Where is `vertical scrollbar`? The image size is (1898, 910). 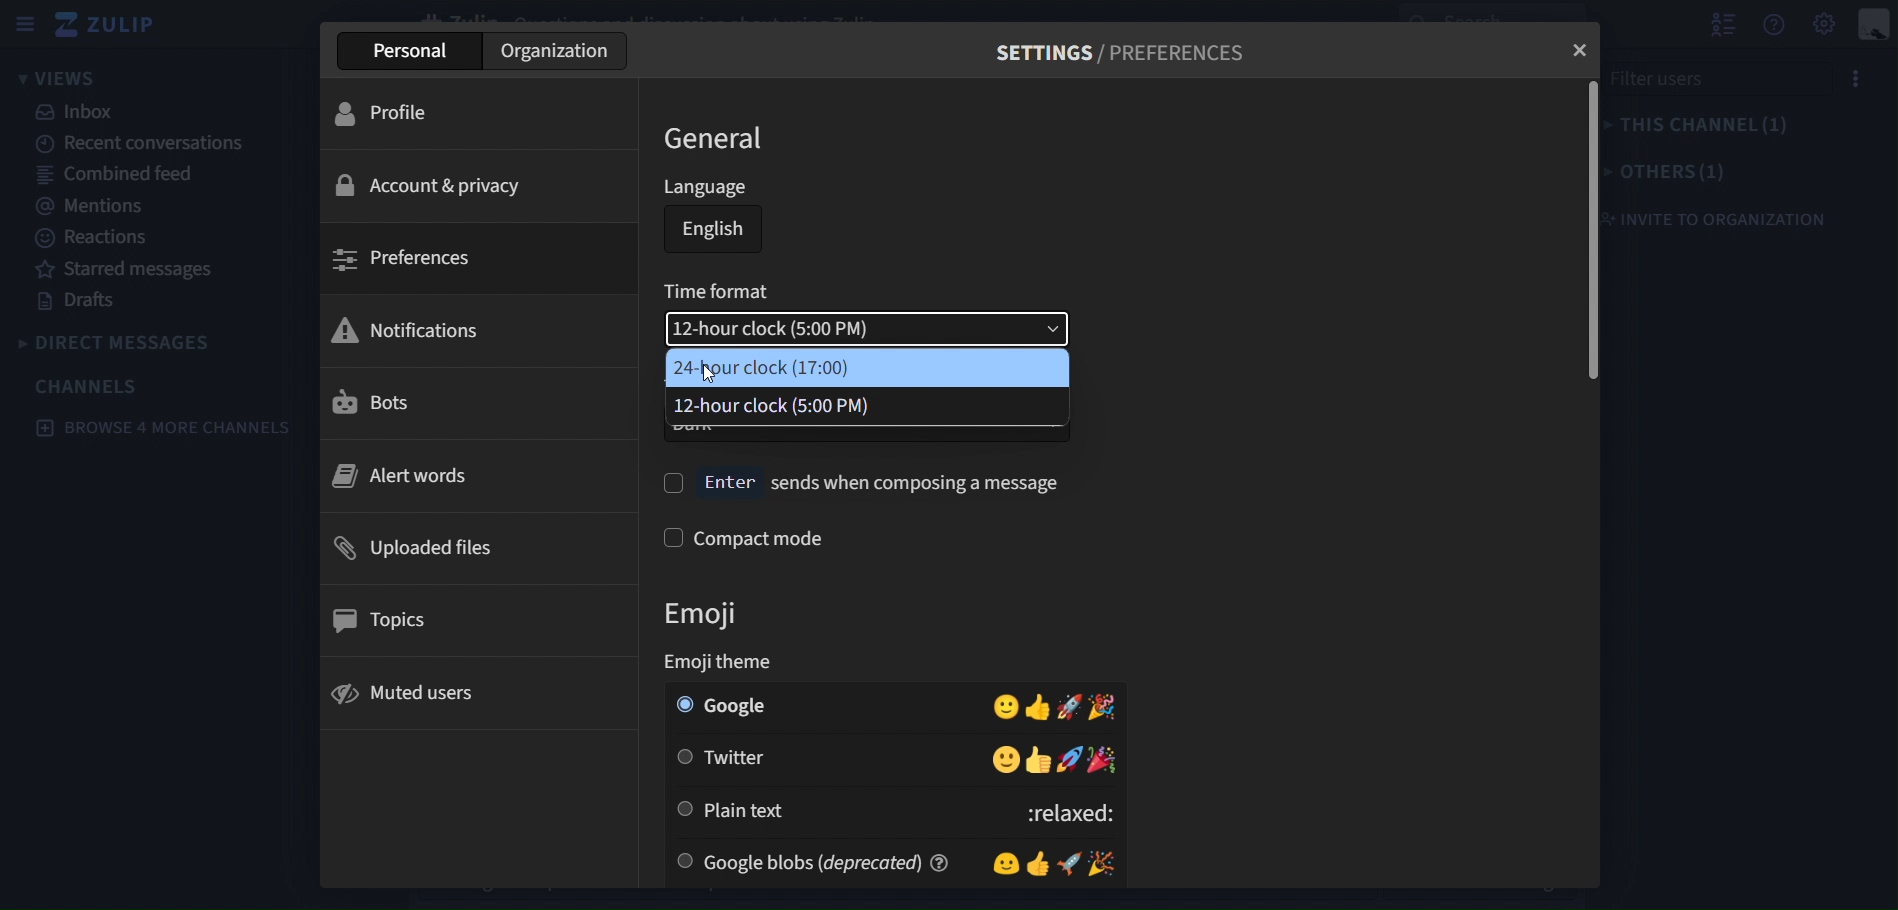
vertical scrollbar is located at coordinates (1591, 230).